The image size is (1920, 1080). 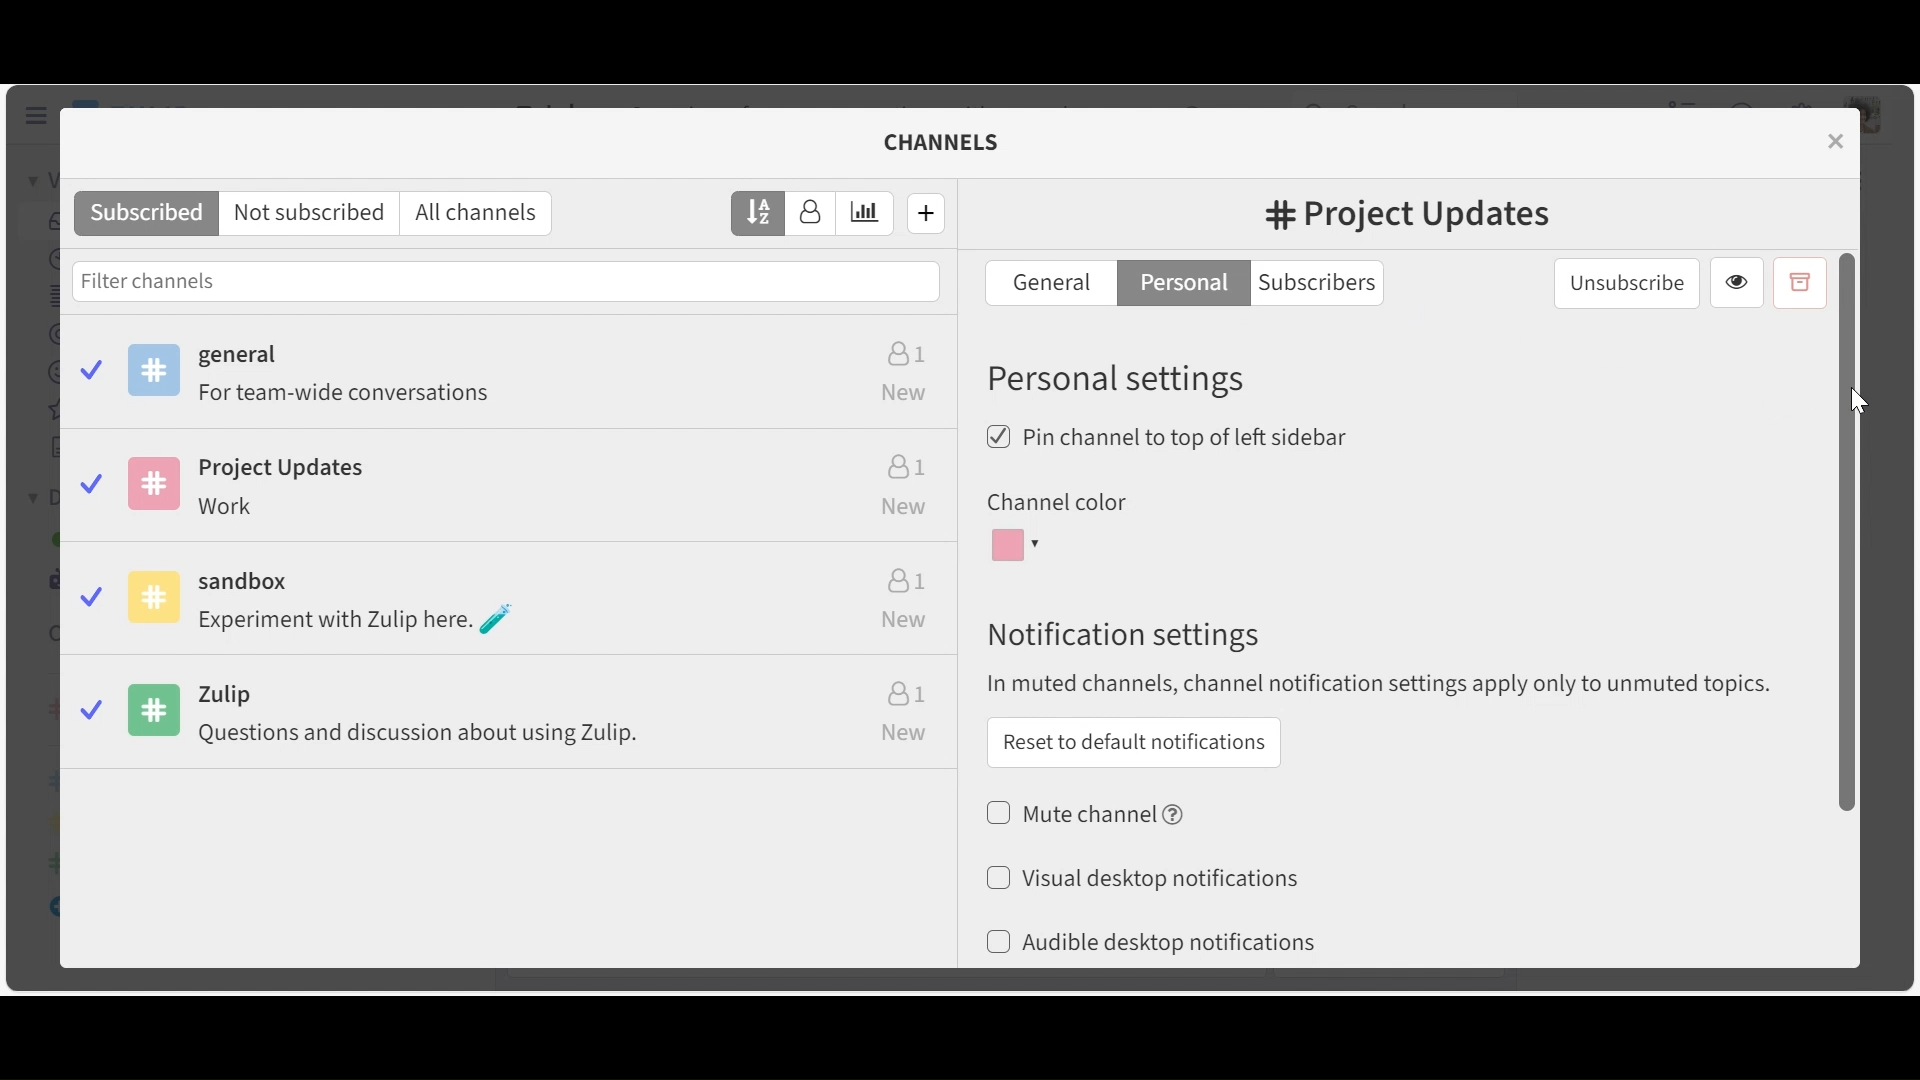 I want to click on (un)select Audible desktop notifications, so click(x=1148, y=941).